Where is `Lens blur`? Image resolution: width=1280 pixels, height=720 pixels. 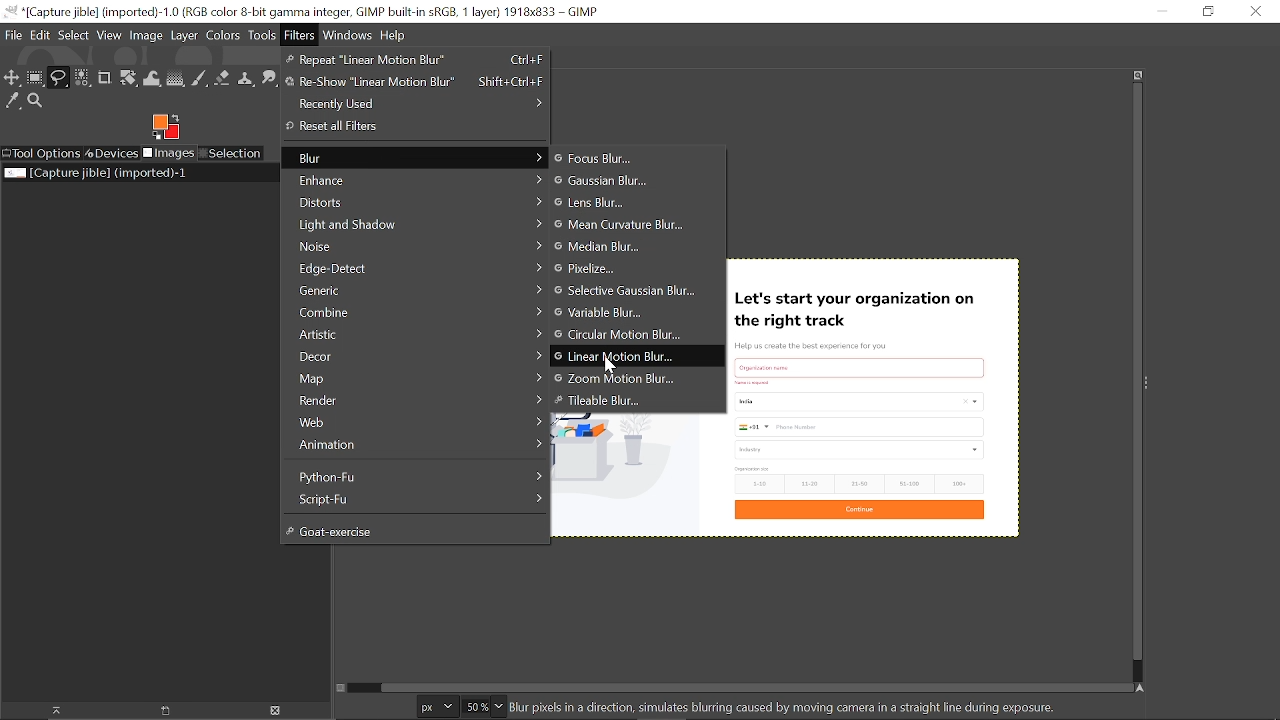
Lens blur is located at coordinates (613, 204).